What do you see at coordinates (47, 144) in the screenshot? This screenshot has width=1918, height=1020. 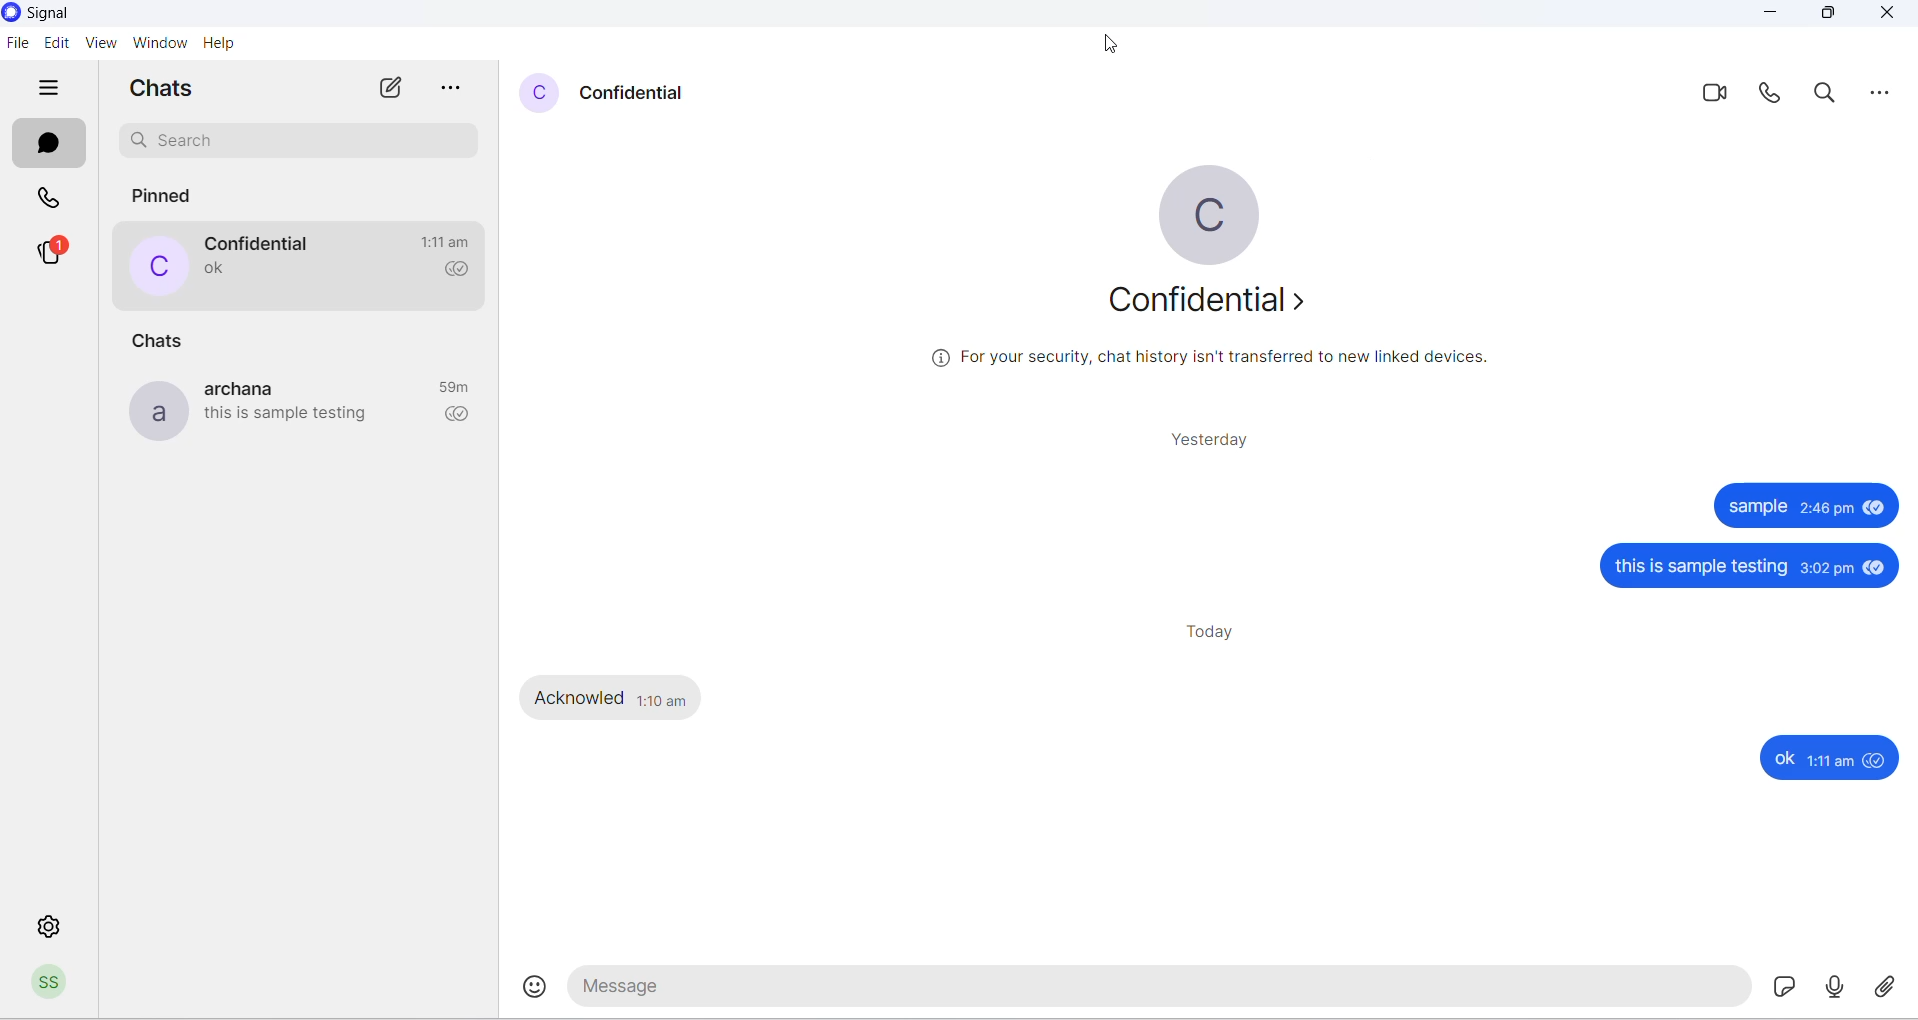 I see `messages` at bounding box center [47, 144].